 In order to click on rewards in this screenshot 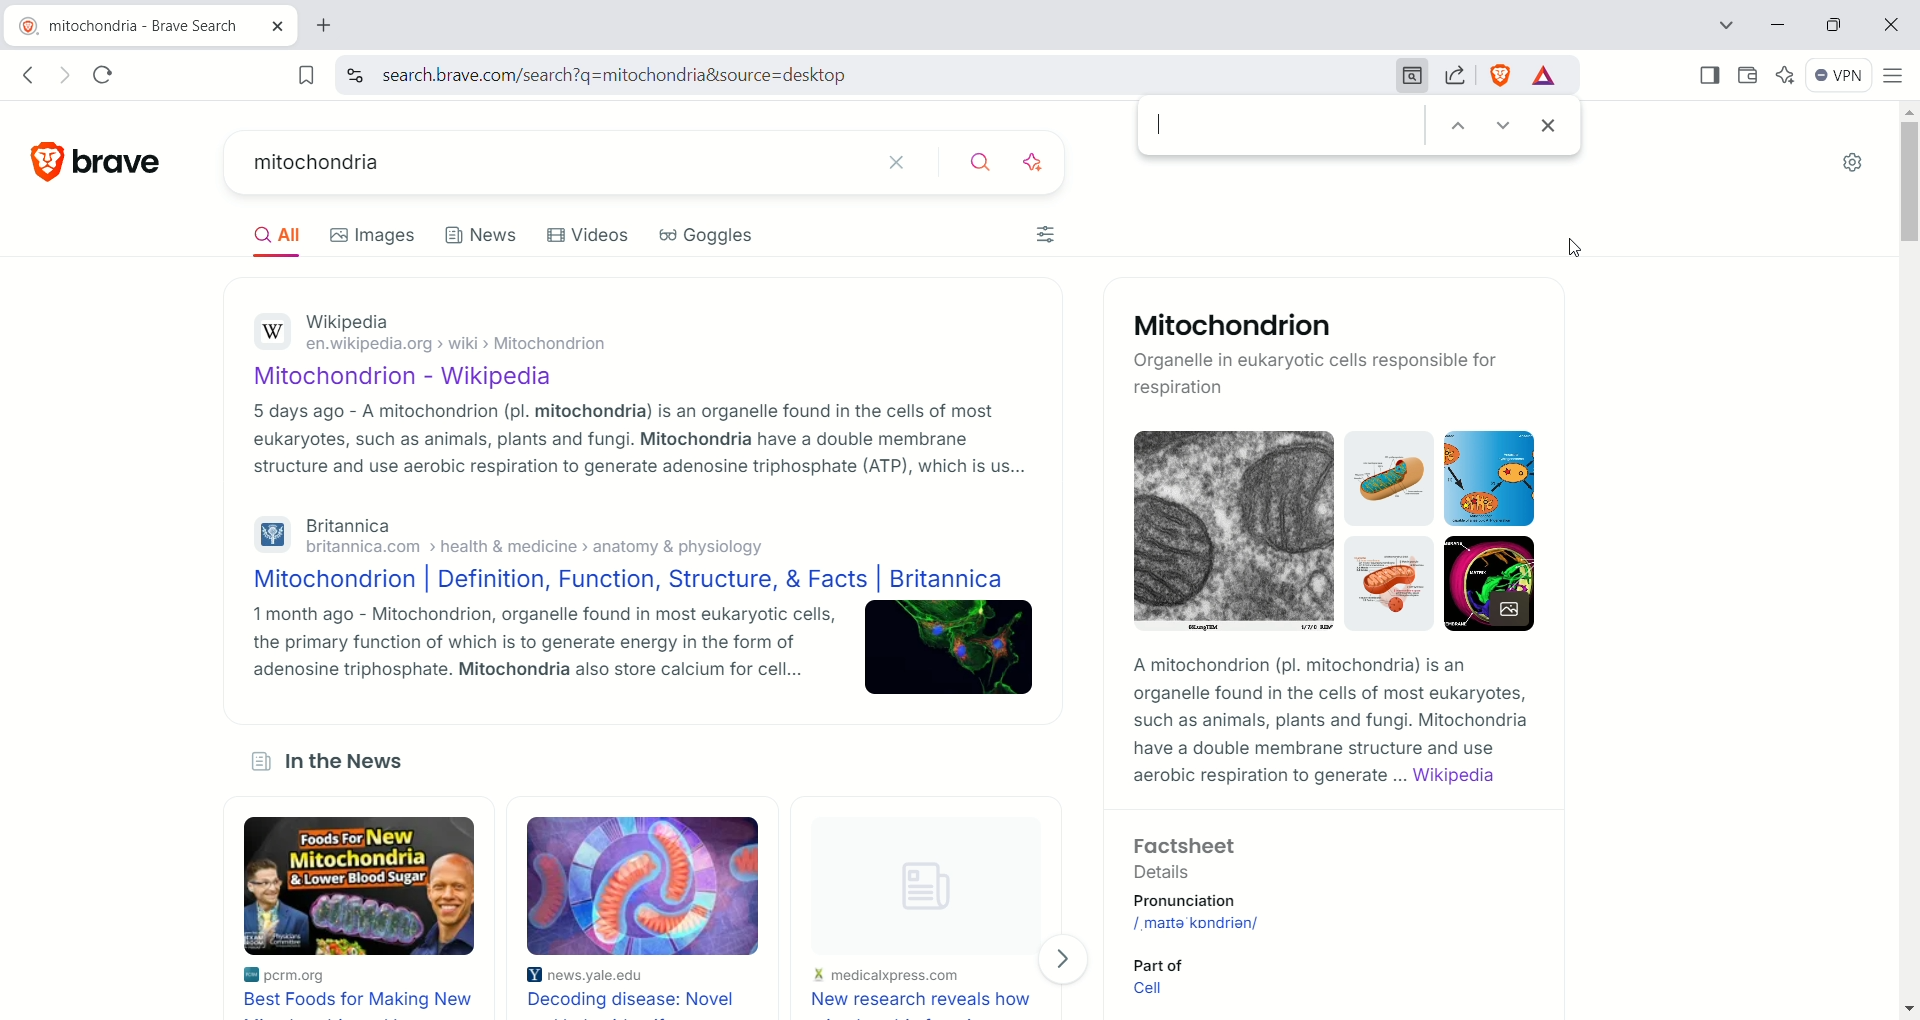, I will do `click(1544, 77)`.